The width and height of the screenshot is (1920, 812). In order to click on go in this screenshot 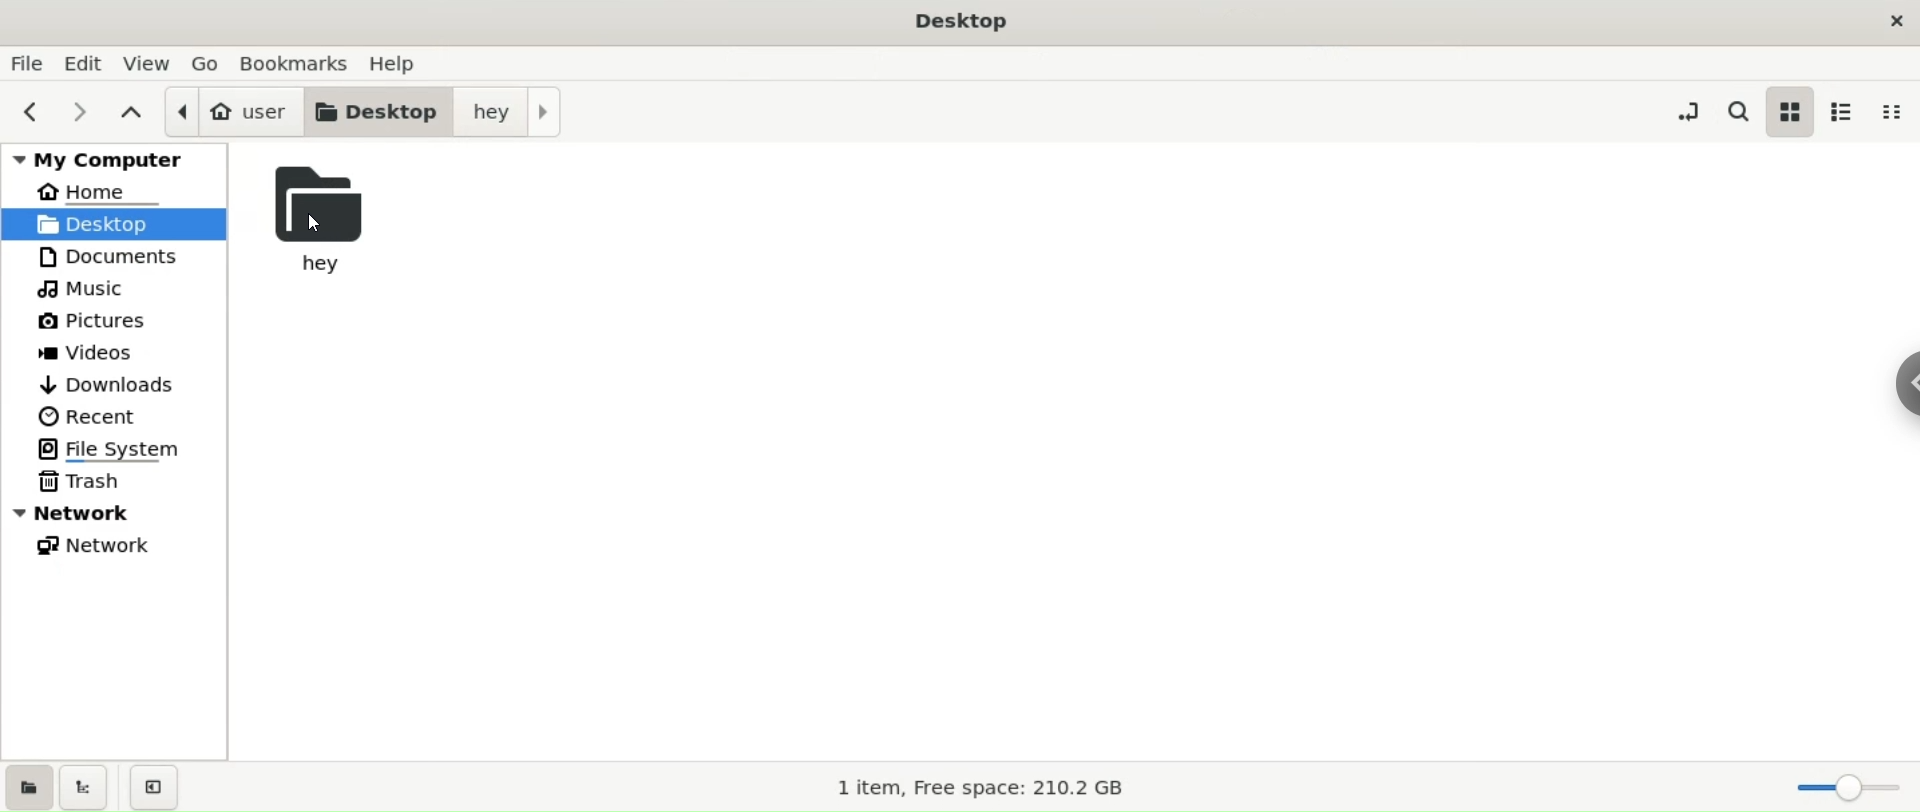, I will do `click(207, 66)`.